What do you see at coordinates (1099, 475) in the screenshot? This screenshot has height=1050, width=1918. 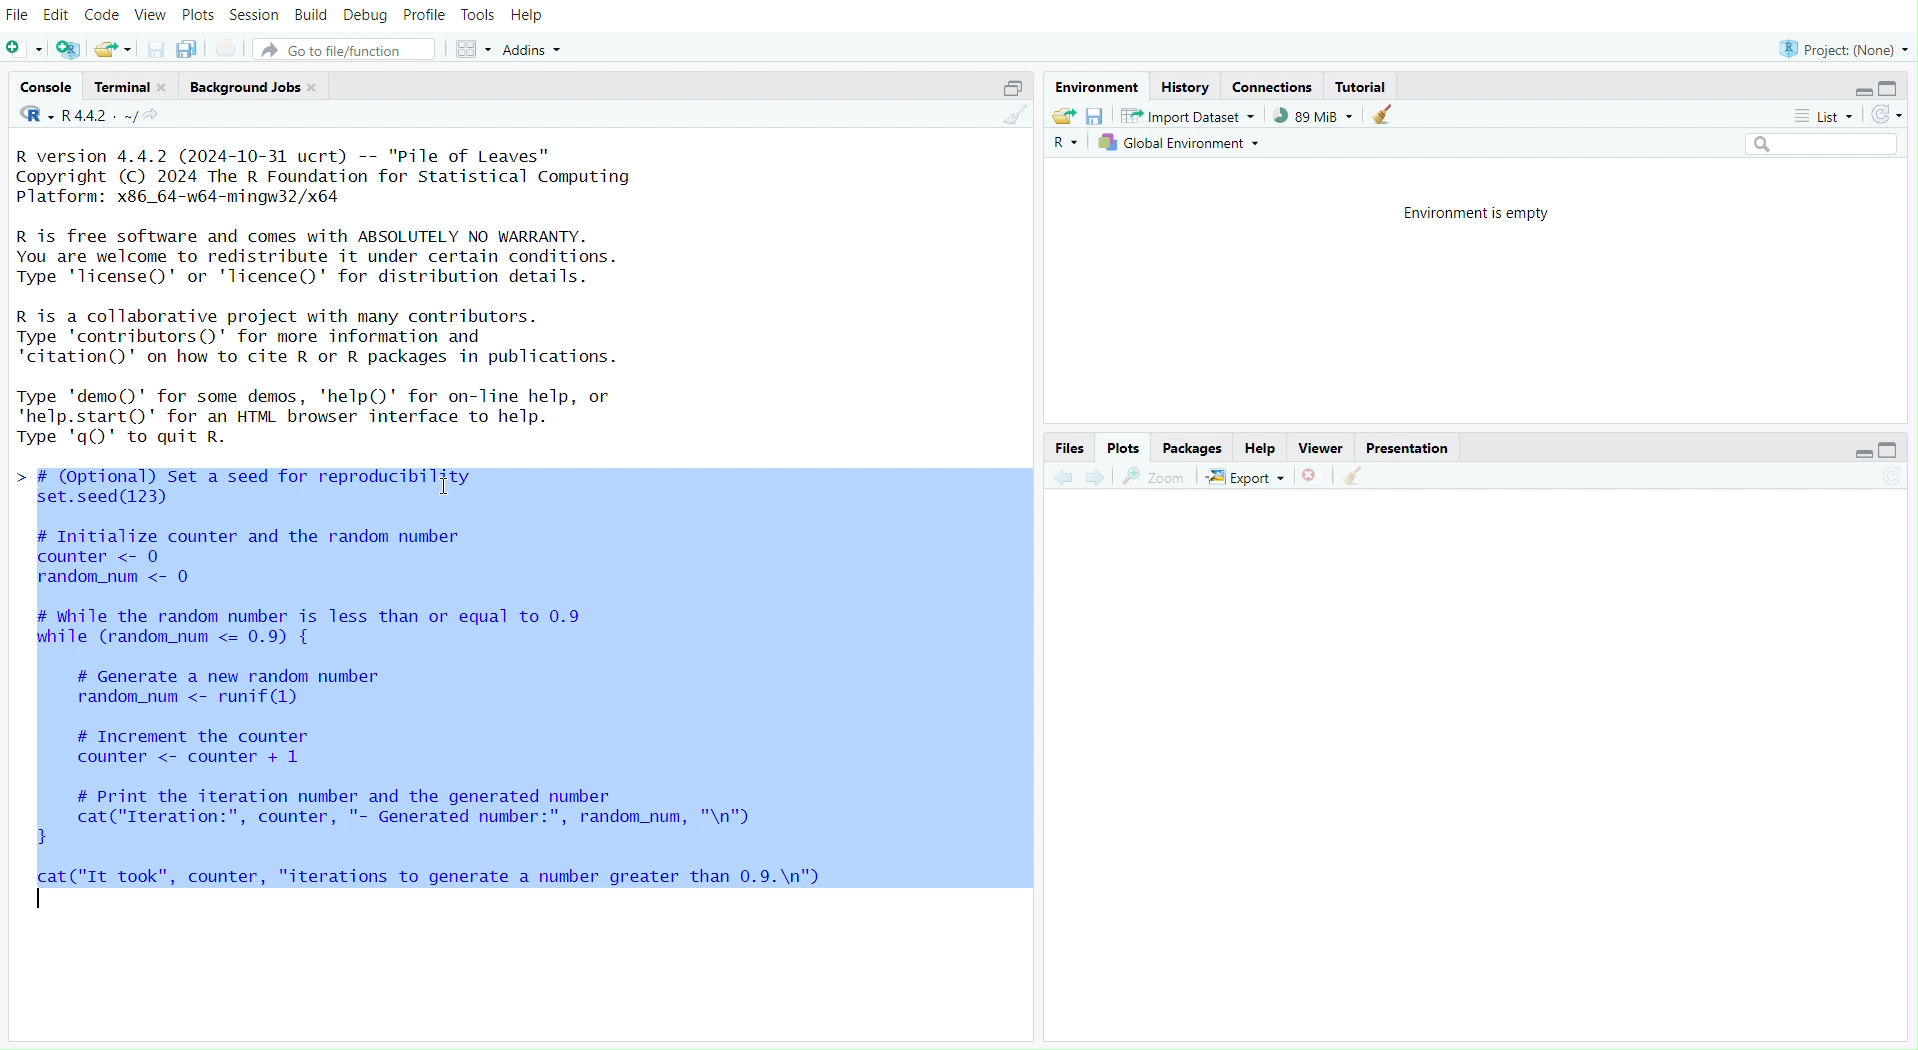 I see `Go forward to the next source location (Ctrl + F10)` at bounding box center [1099, 475].